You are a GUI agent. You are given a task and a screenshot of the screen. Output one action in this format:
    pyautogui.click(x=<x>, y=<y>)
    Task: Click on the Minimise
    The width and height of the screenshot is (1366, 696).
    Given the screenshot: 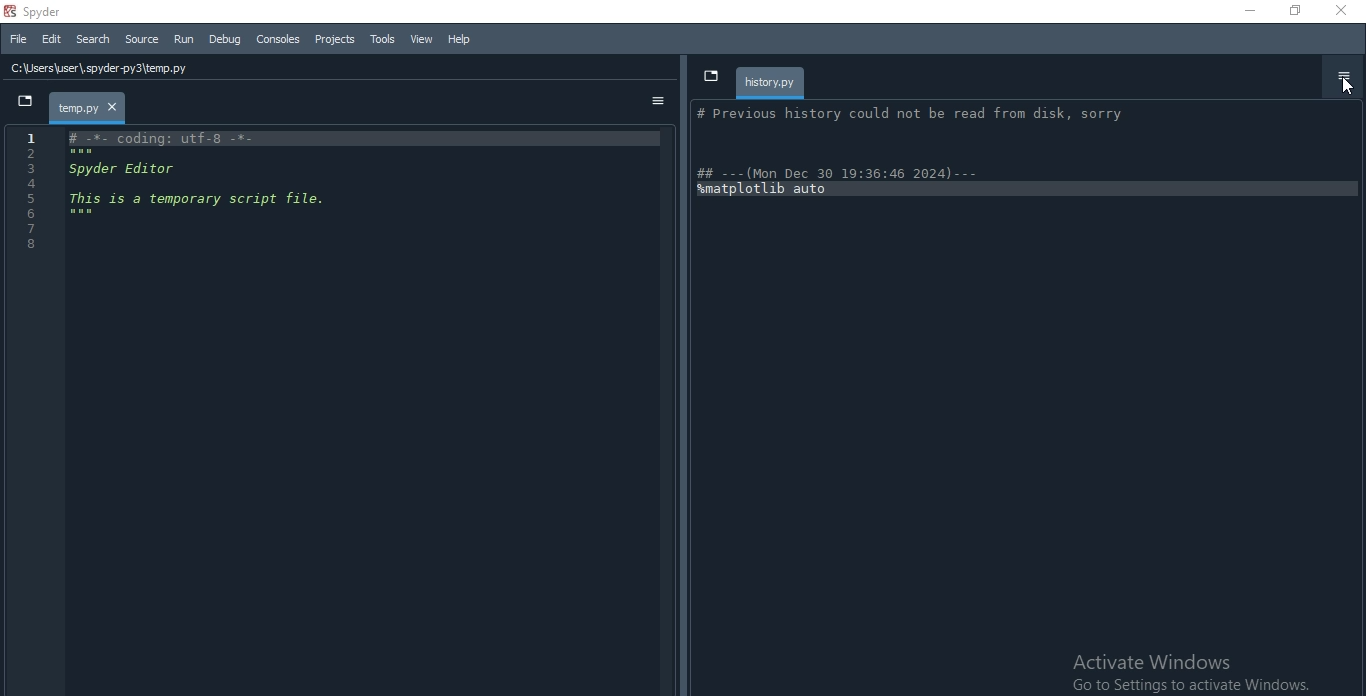 What is the action you would take?
    pyautogui.click(x=1246, y=9)
    